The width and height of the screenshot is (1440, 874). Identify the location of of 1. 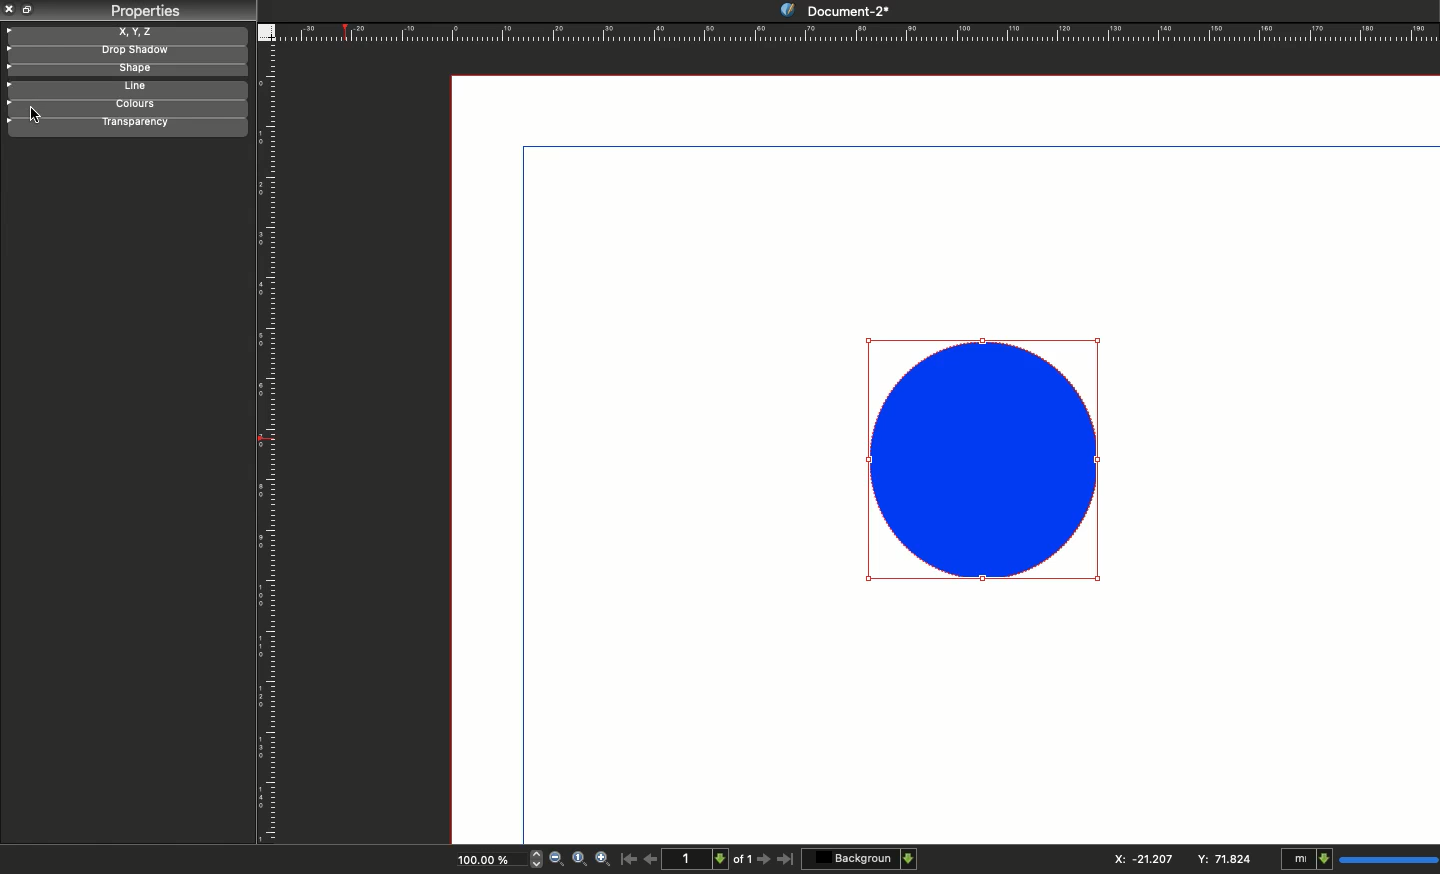
(743, 862).